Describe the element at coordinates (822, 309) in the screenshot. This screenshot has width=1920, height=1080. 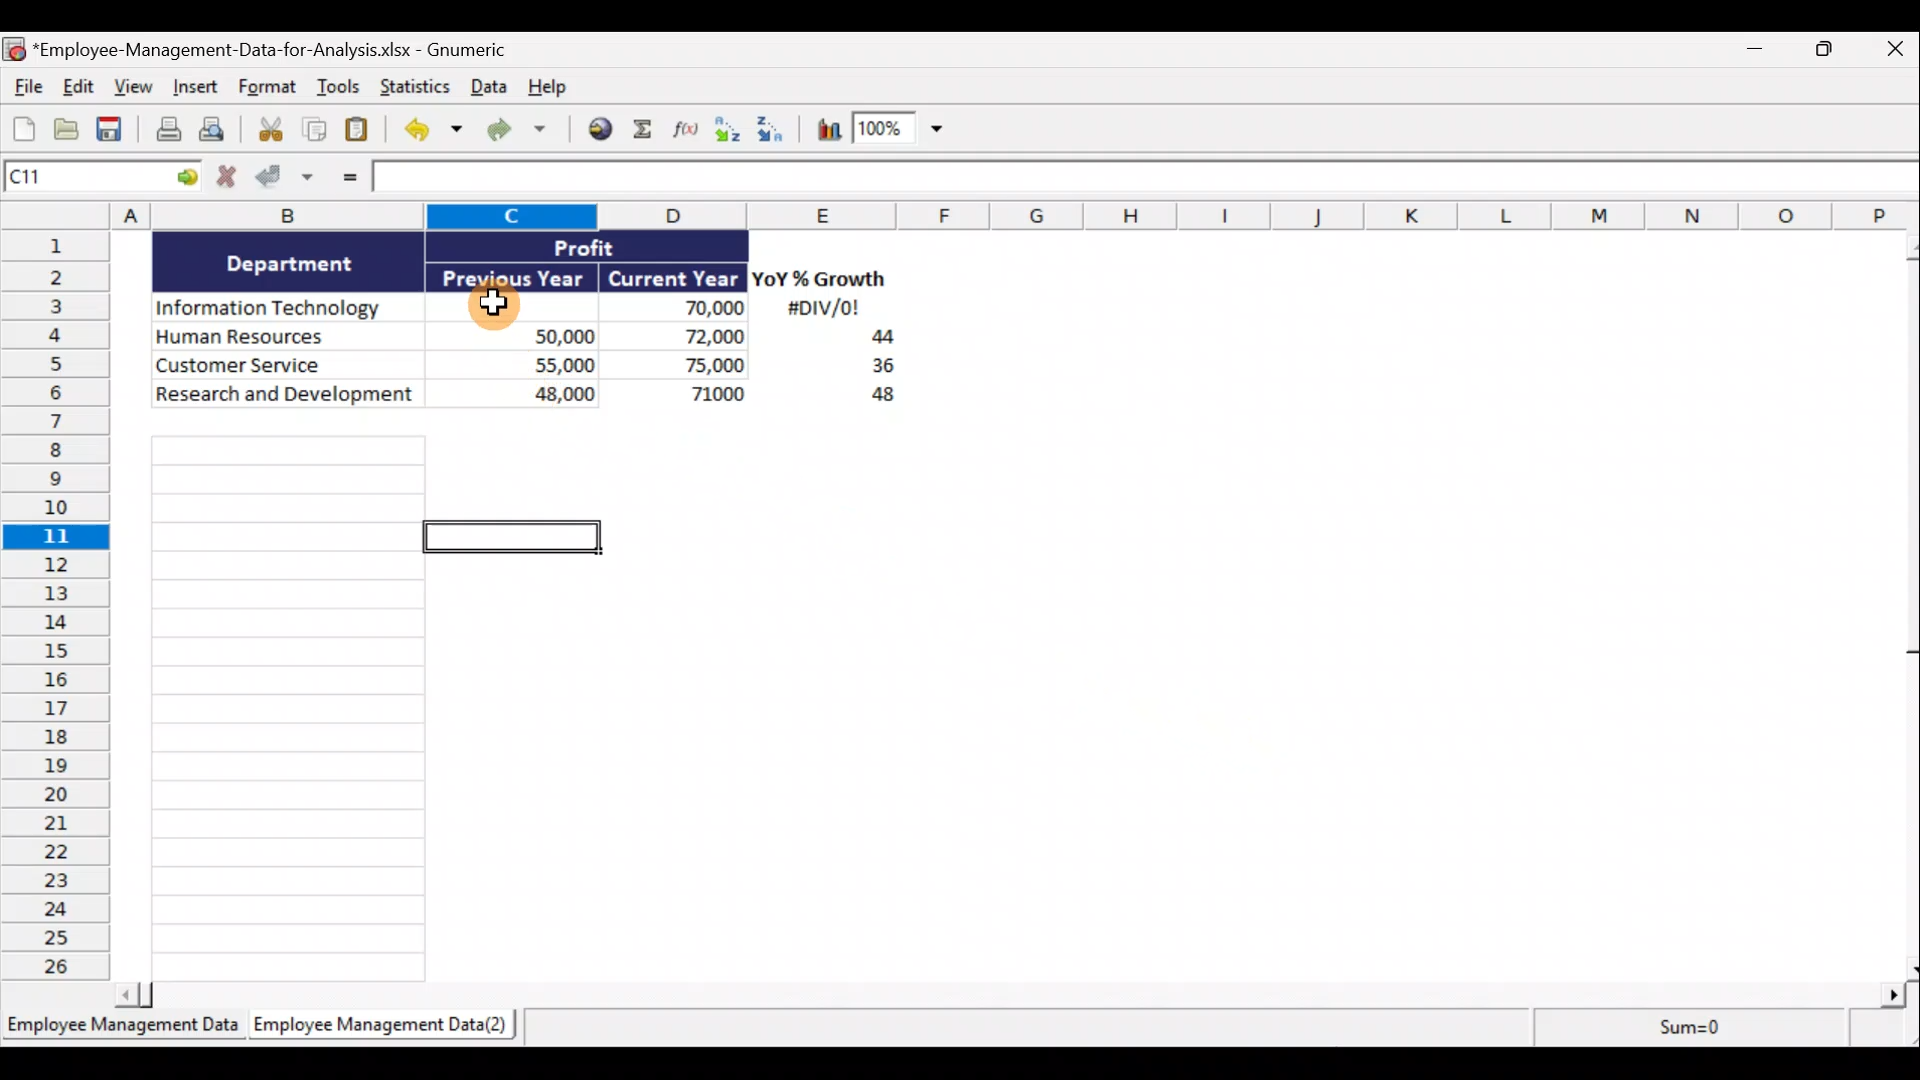
I see `#DIV/0!` at that location.